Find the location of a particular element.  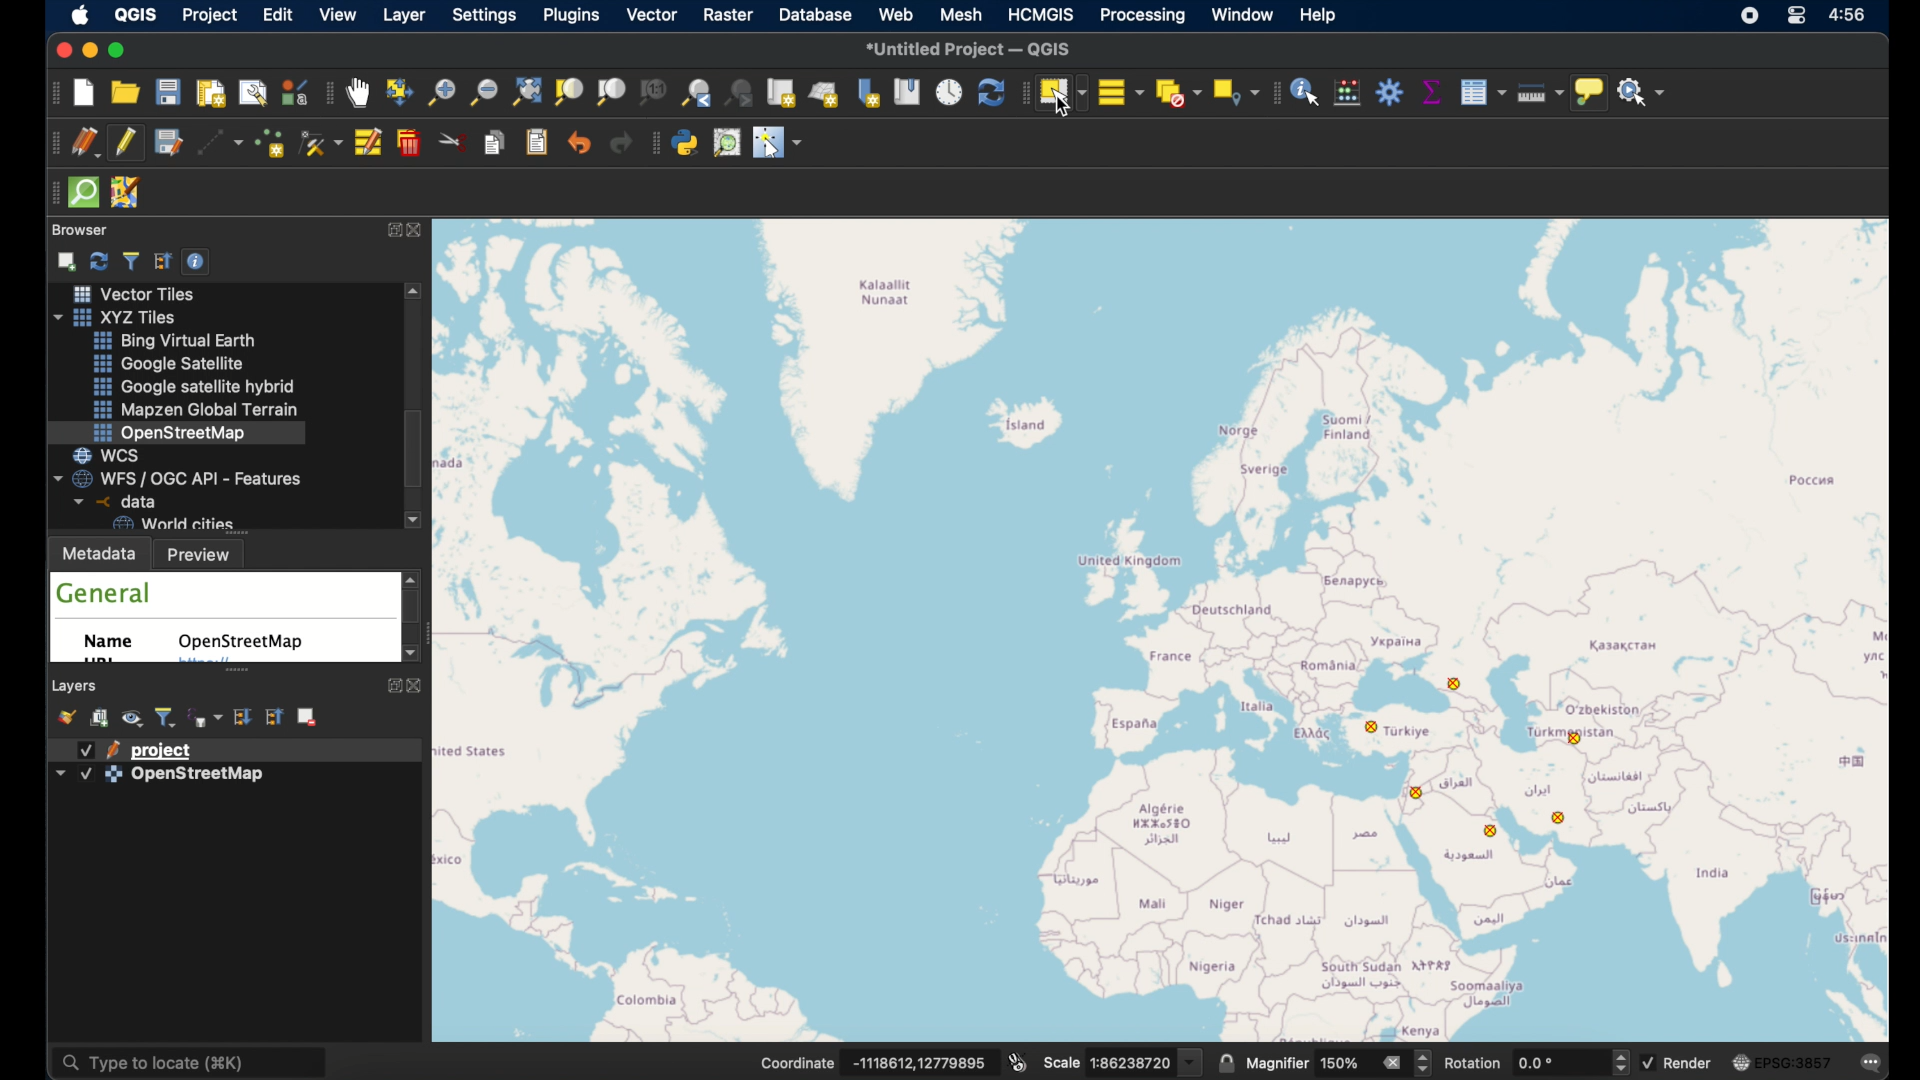

web is located at coordinates (897, 14).